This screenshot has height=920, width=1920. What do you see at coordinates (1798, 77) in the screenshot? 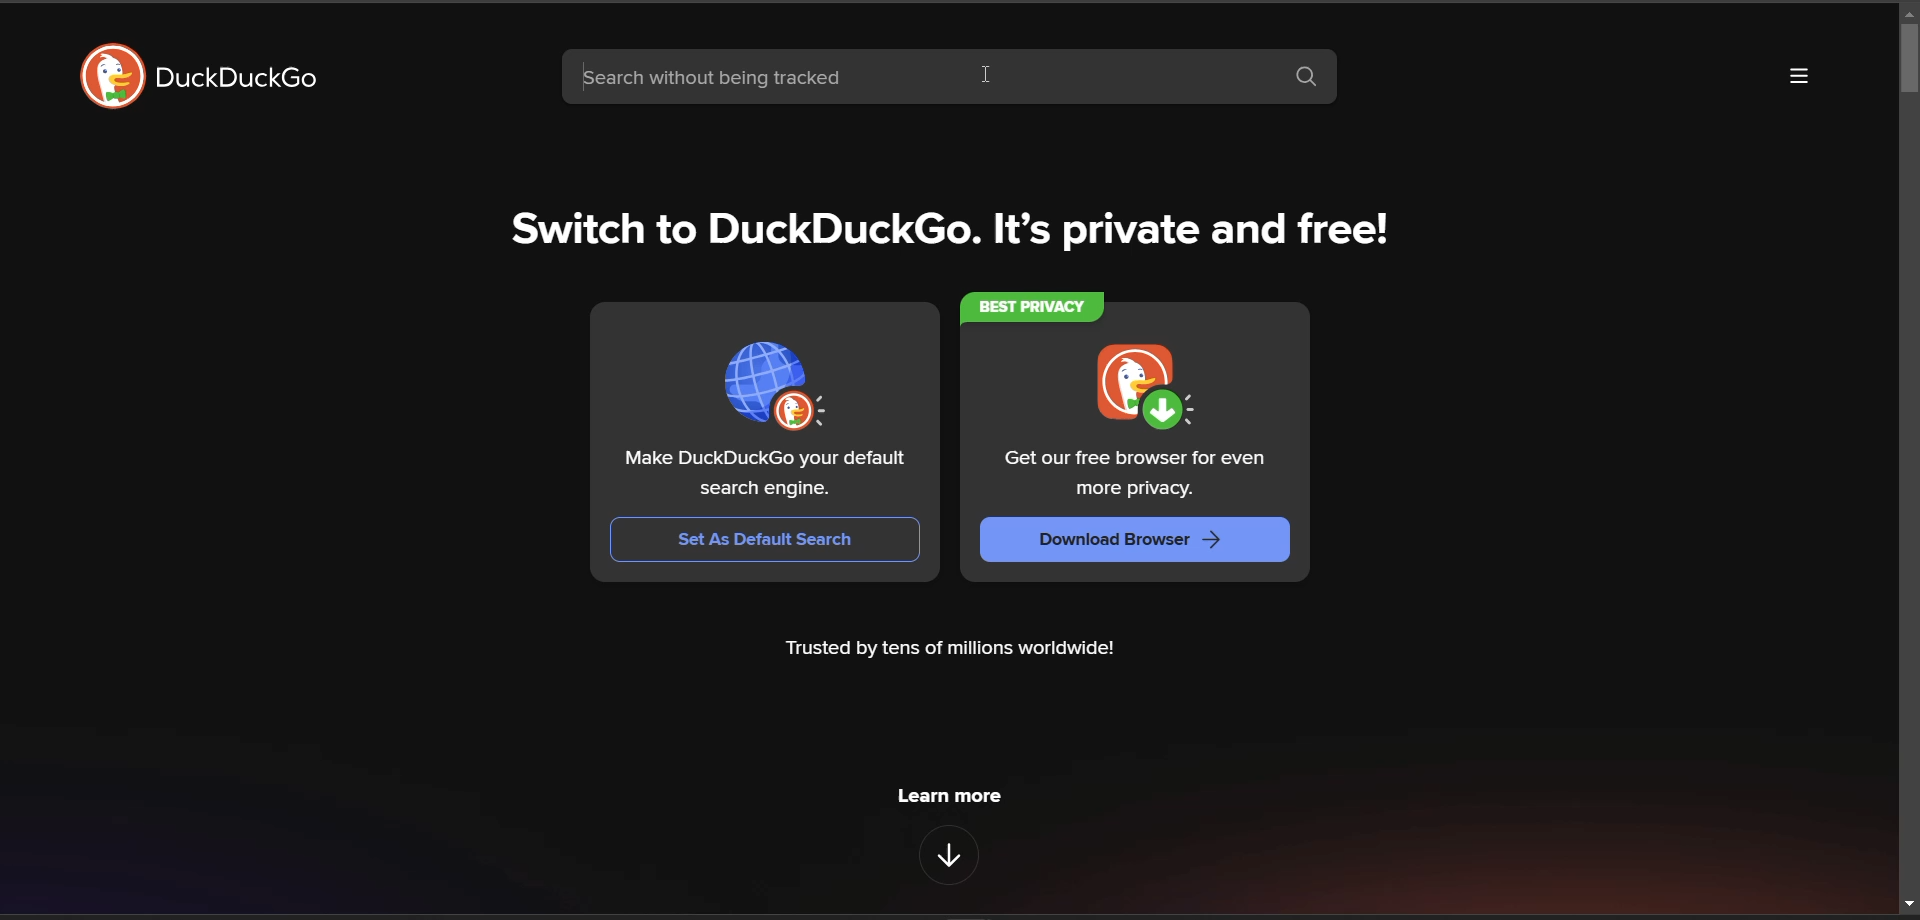
I see `more options` at bounding box center [1798, 77].